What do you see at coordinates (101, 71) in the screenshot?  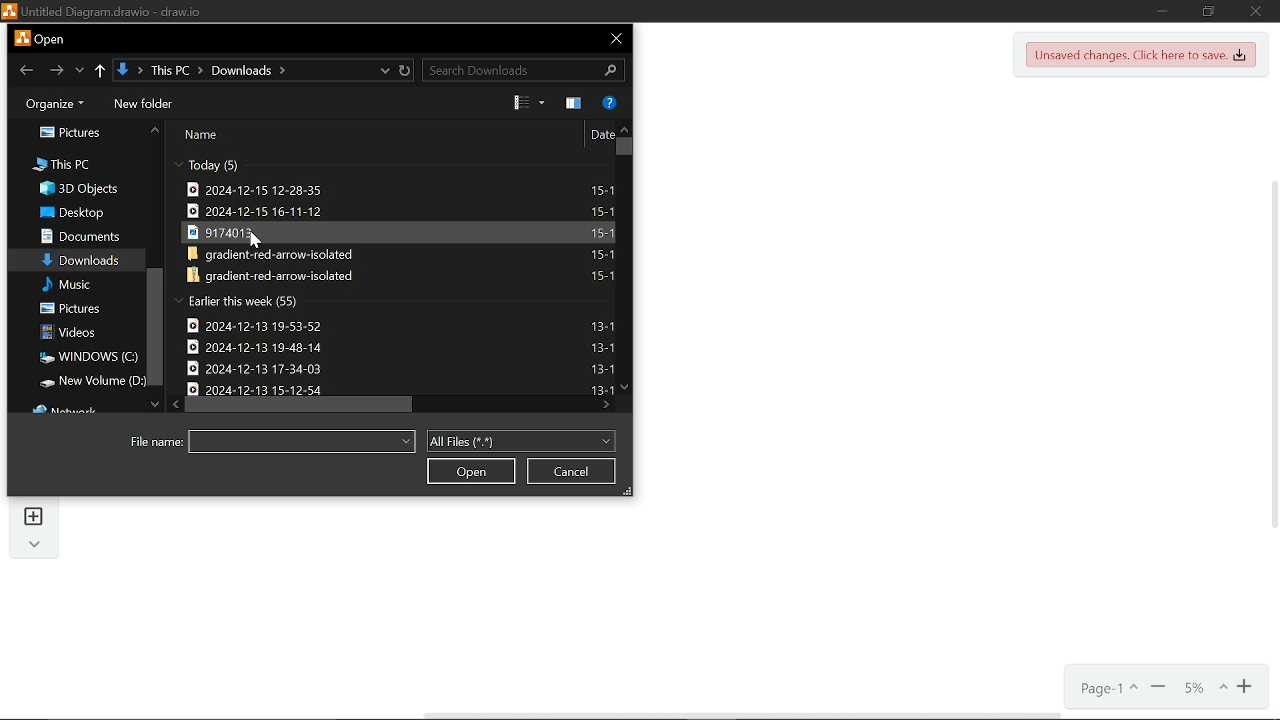 I see `Upto the previous location` at bounding box center [101, 71].